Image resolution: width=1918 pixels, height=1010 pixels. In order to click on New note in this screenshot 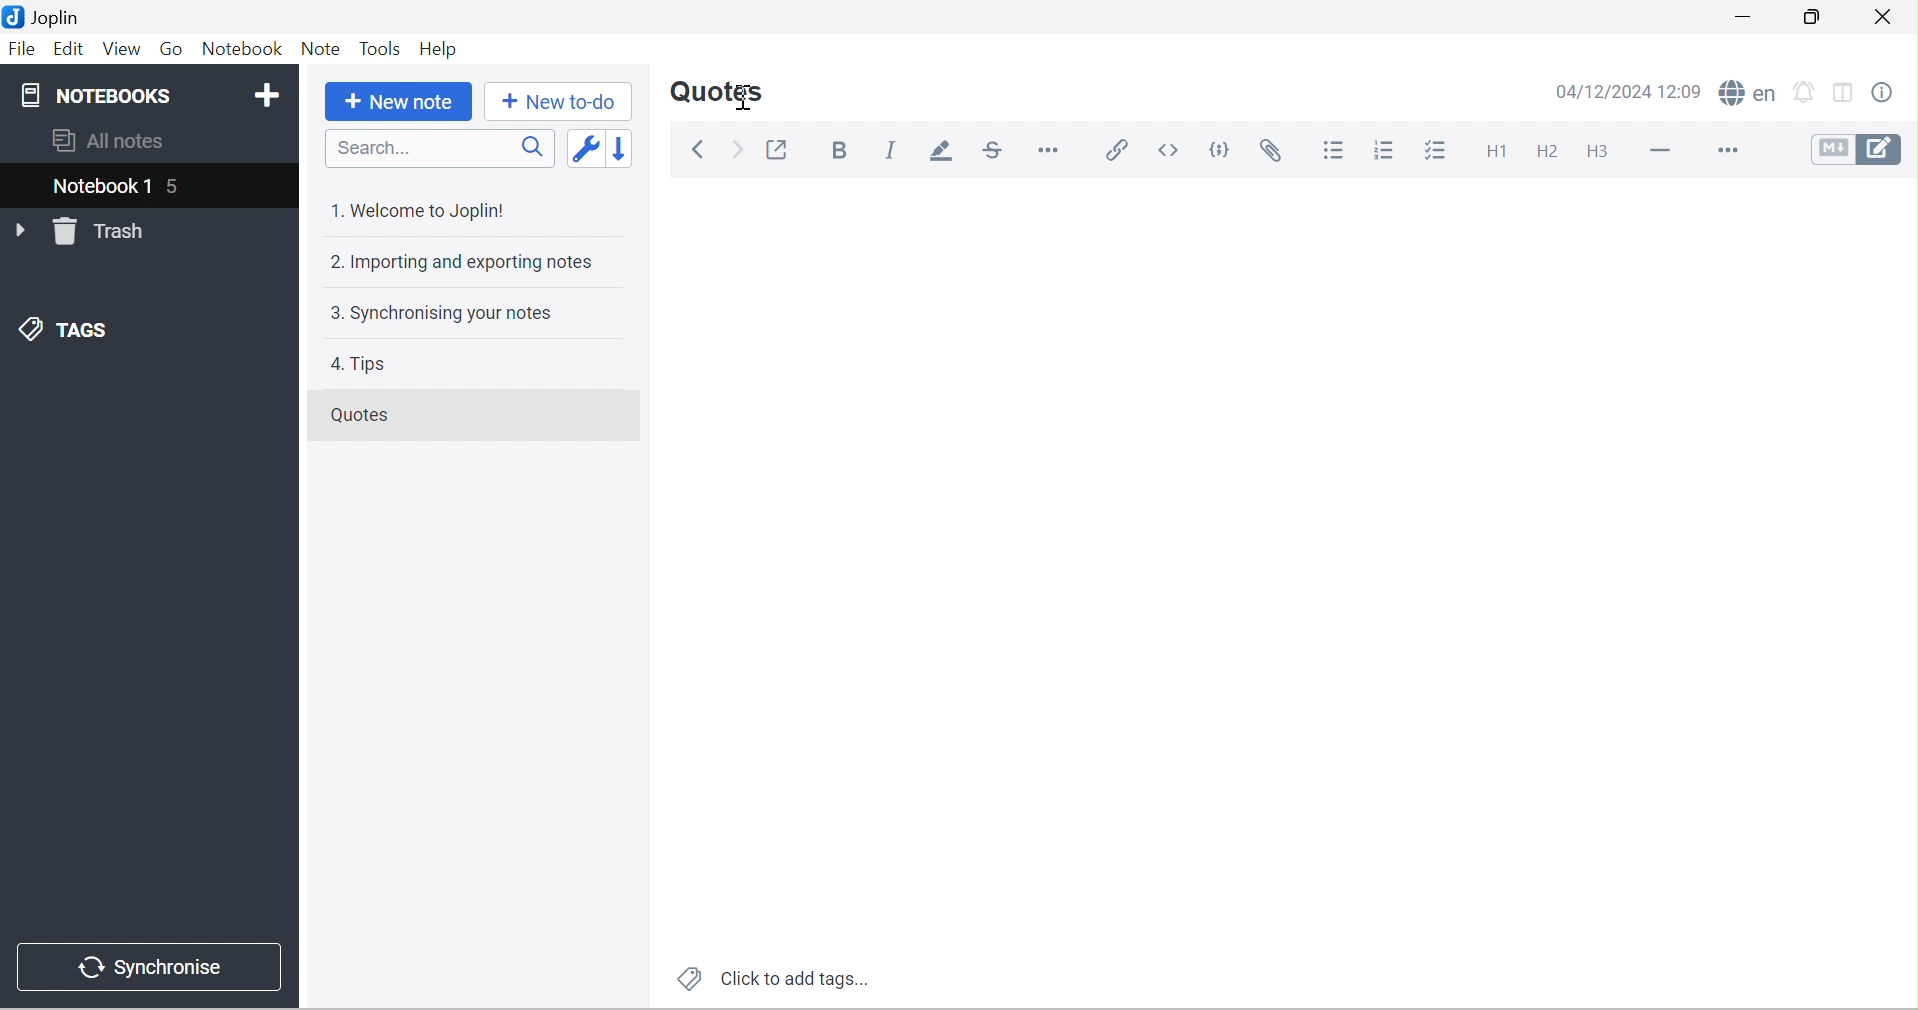, I will do `click(396, 105)`.